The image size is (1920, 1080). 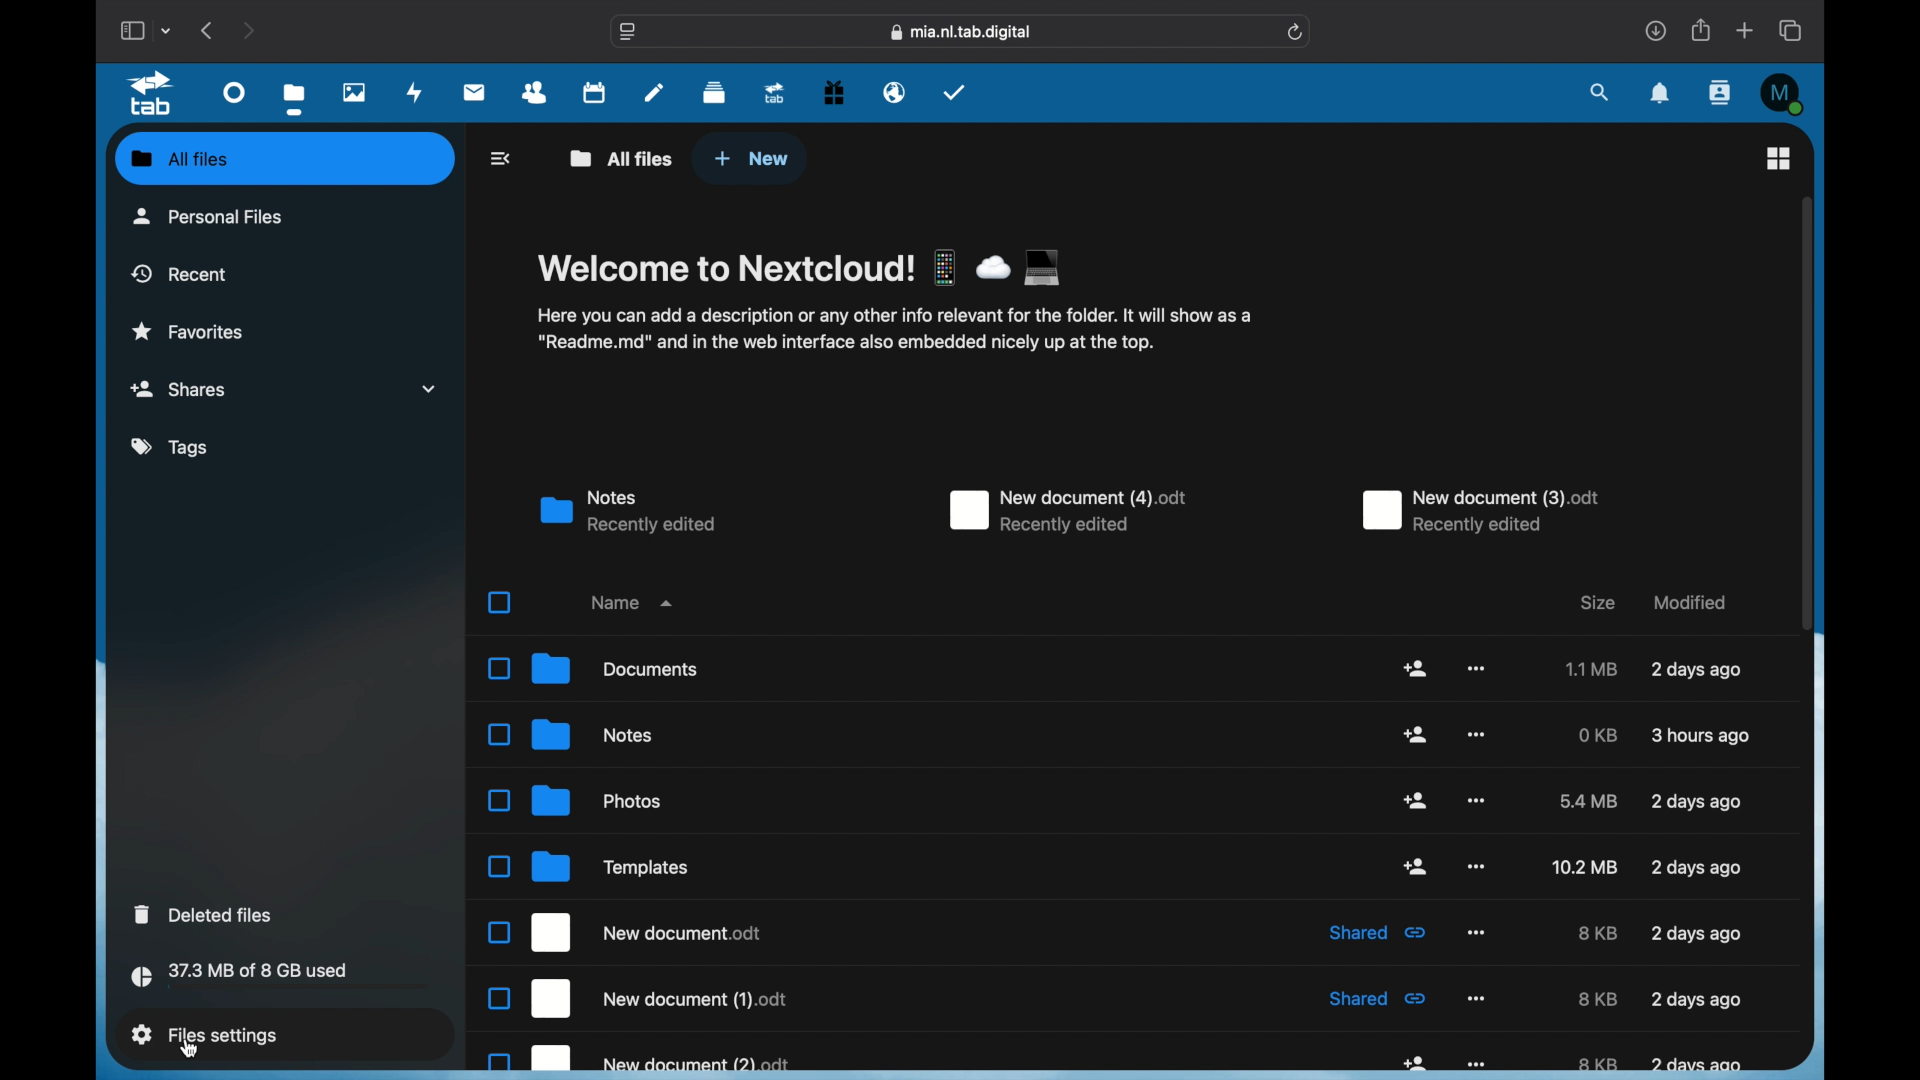 What do you see at coordinates (1697, 867) in the screenshot?
I see `modified` at bounding box center [1697, 867].